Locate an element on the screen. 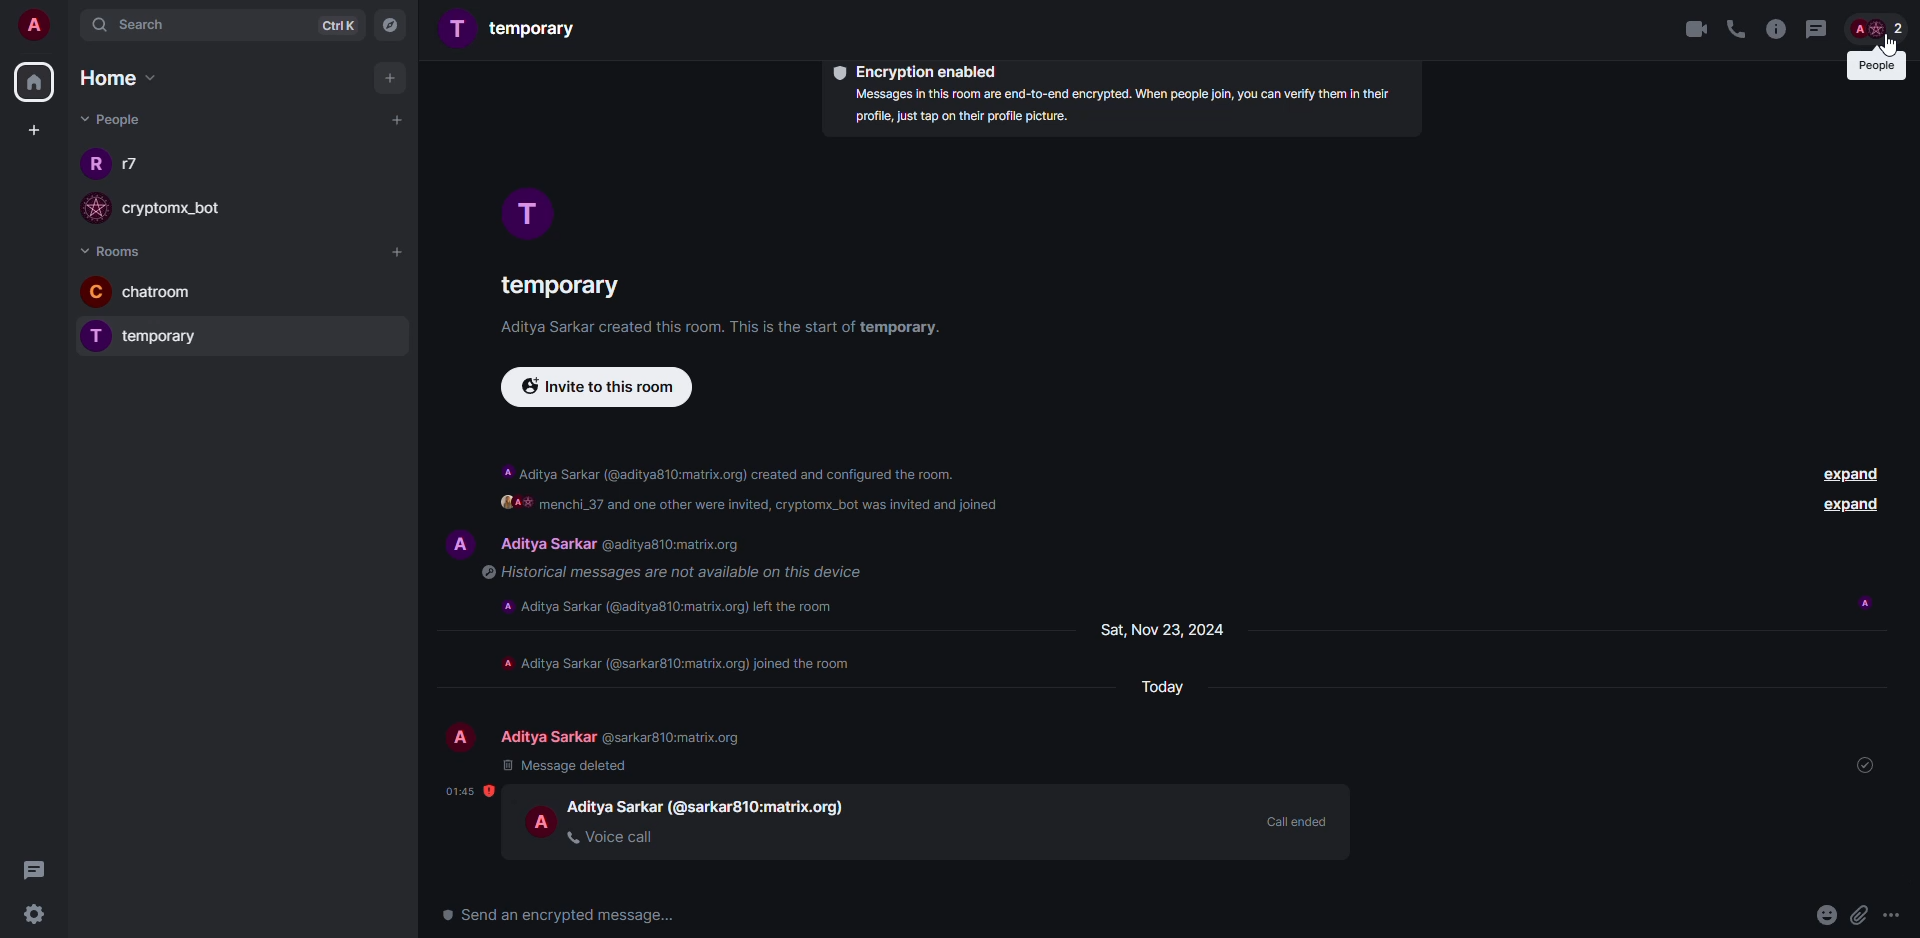 This screenshot has height=938, width=1920. info is located at coordinates (730, 469).